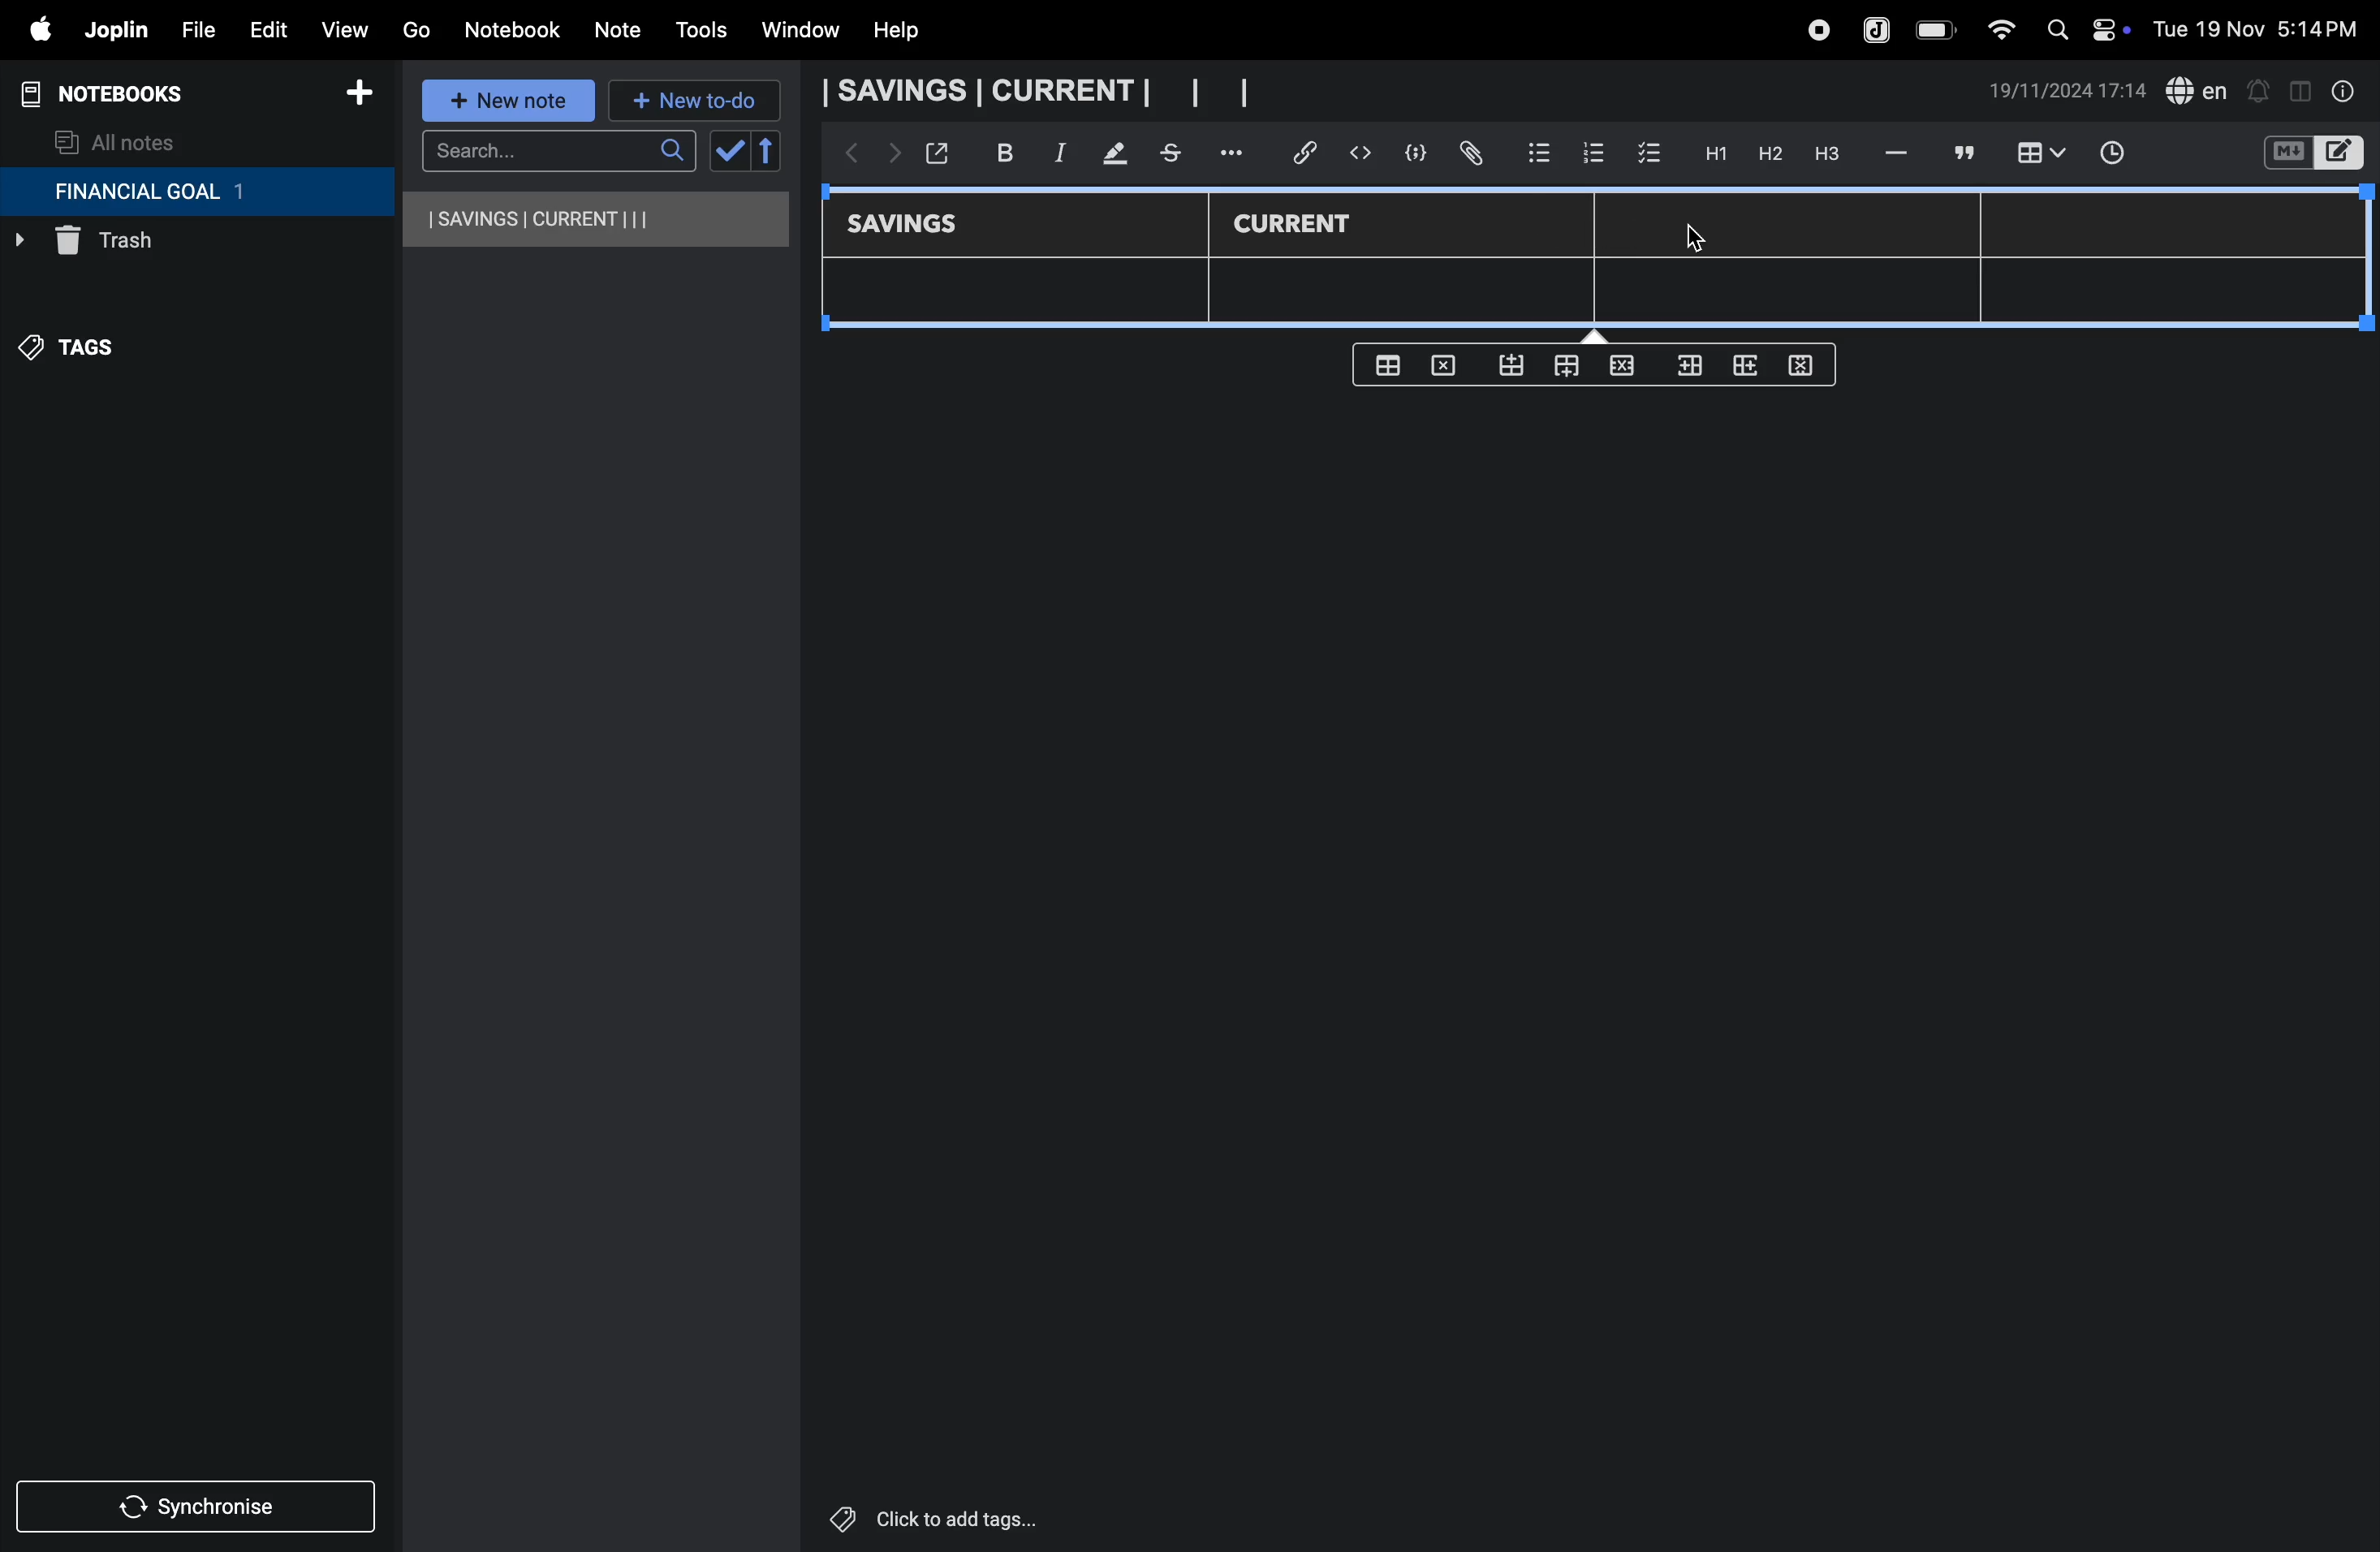 The height and width of the screenshot is (1552, 2380). I want to click on attach file, so click(1469, 154).